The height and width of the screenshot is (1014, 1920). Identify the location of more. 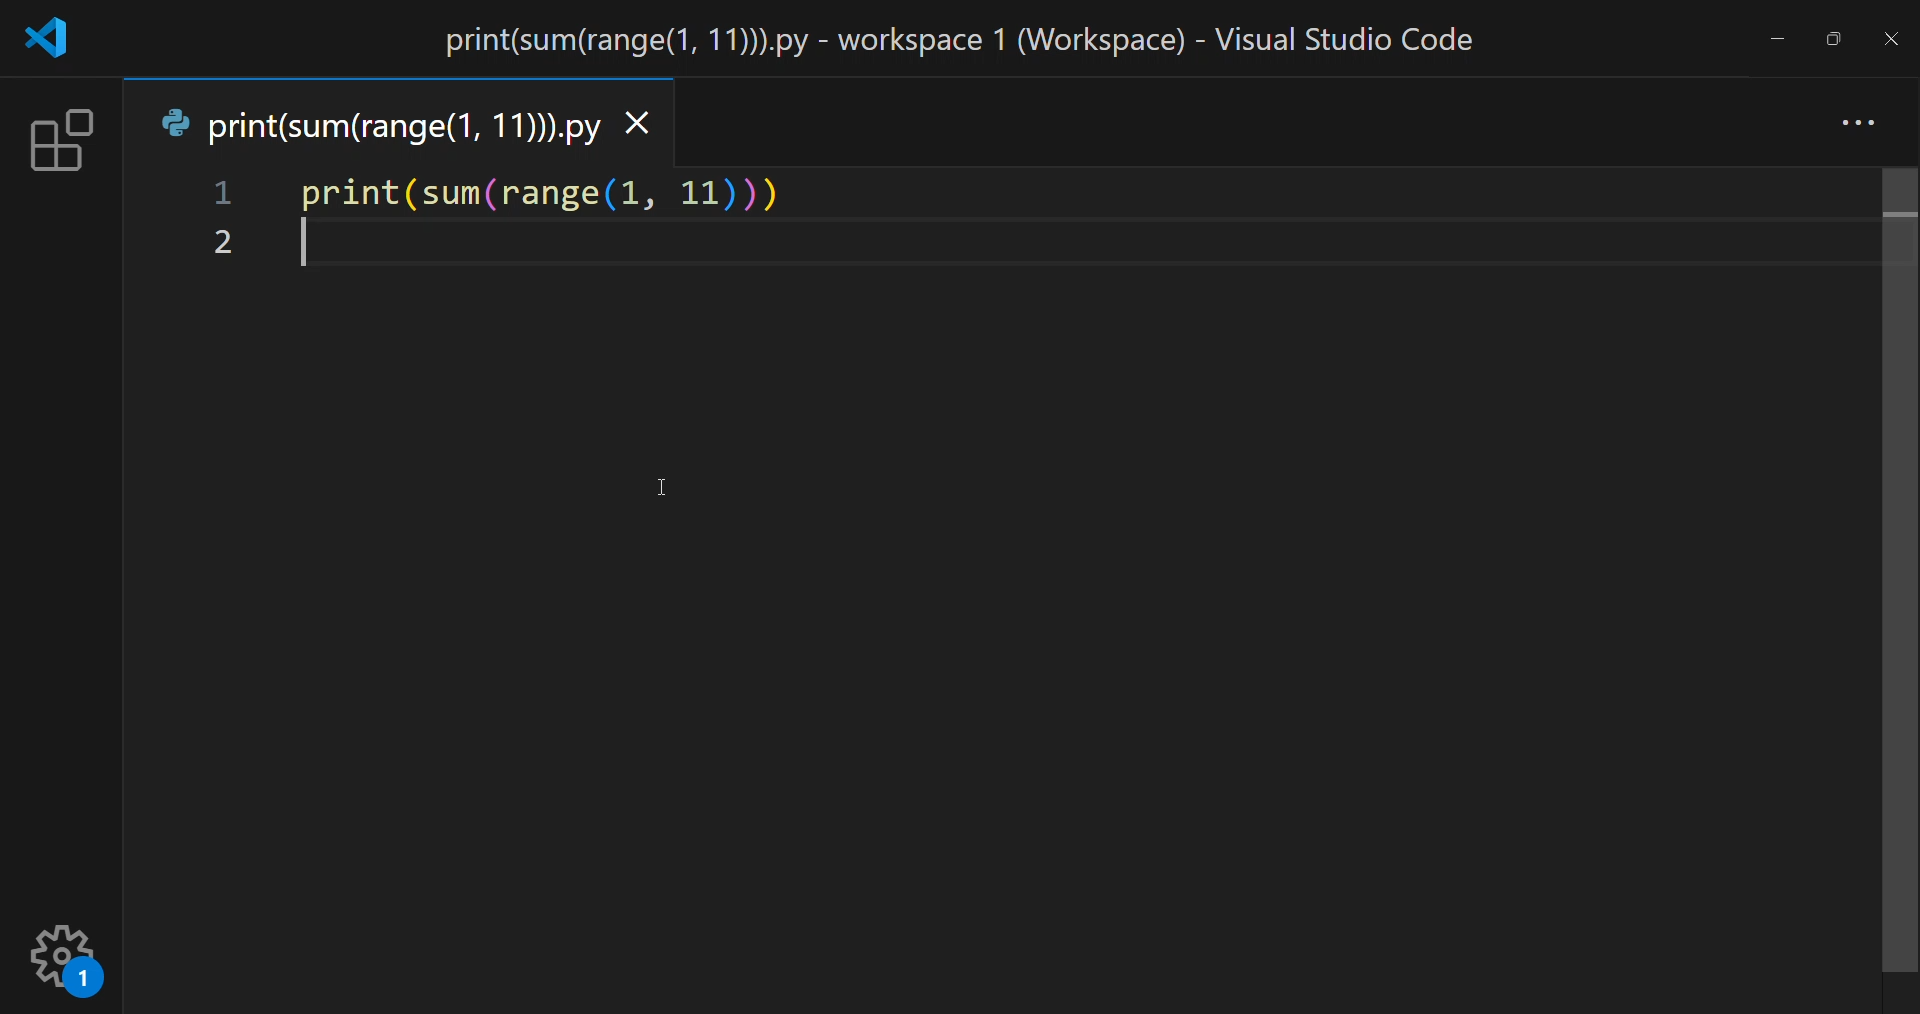
(1859, 120).